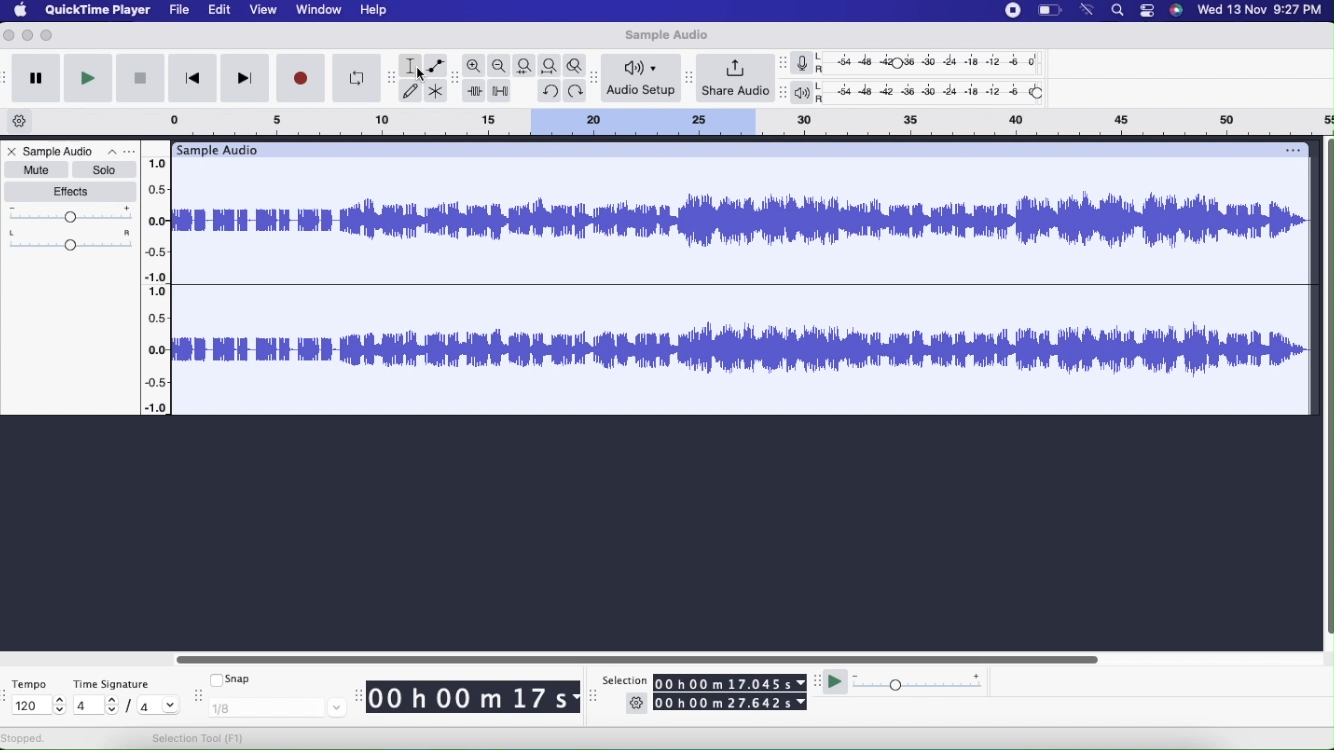  Describe the element at coordinates (578, 91) in the screenshot. I see `Redo` at that location.